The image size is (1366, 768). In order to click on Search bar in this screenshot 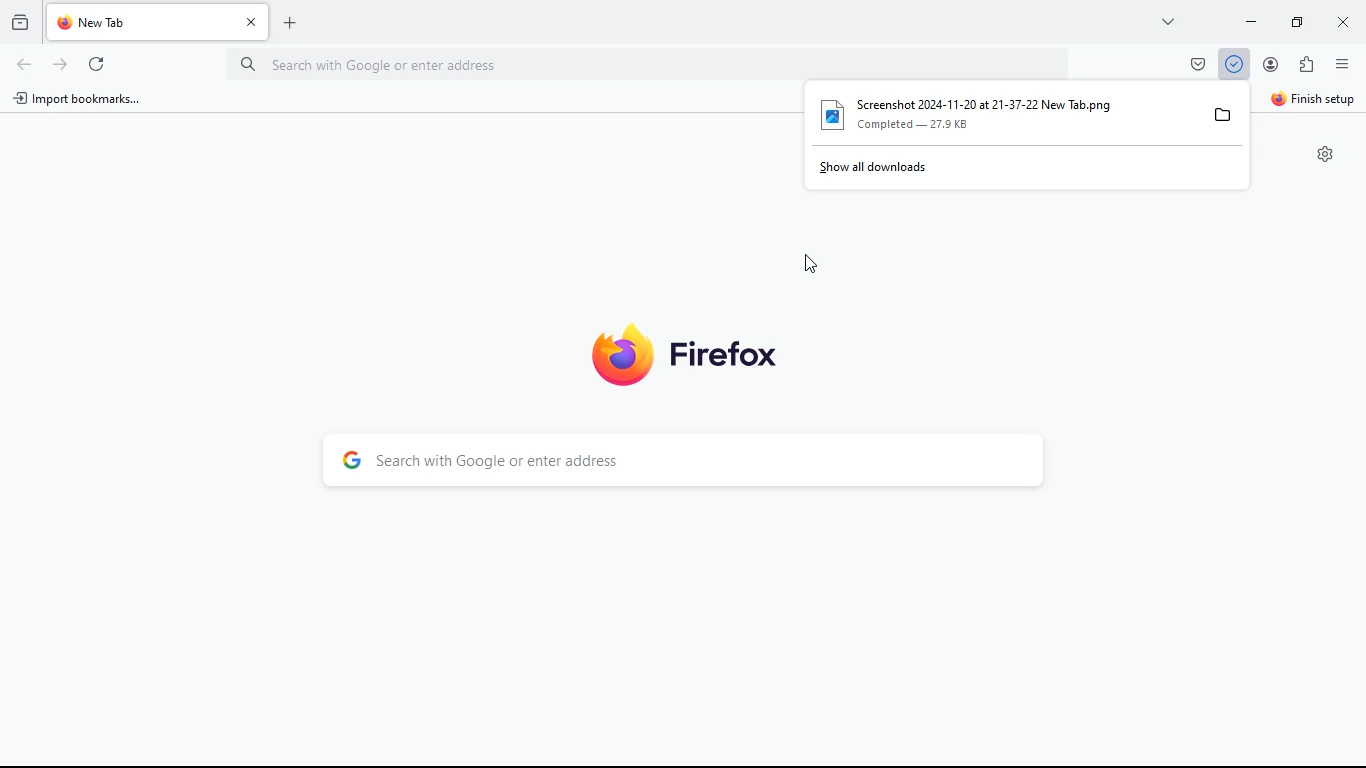, I will do `click(681, 66)`.